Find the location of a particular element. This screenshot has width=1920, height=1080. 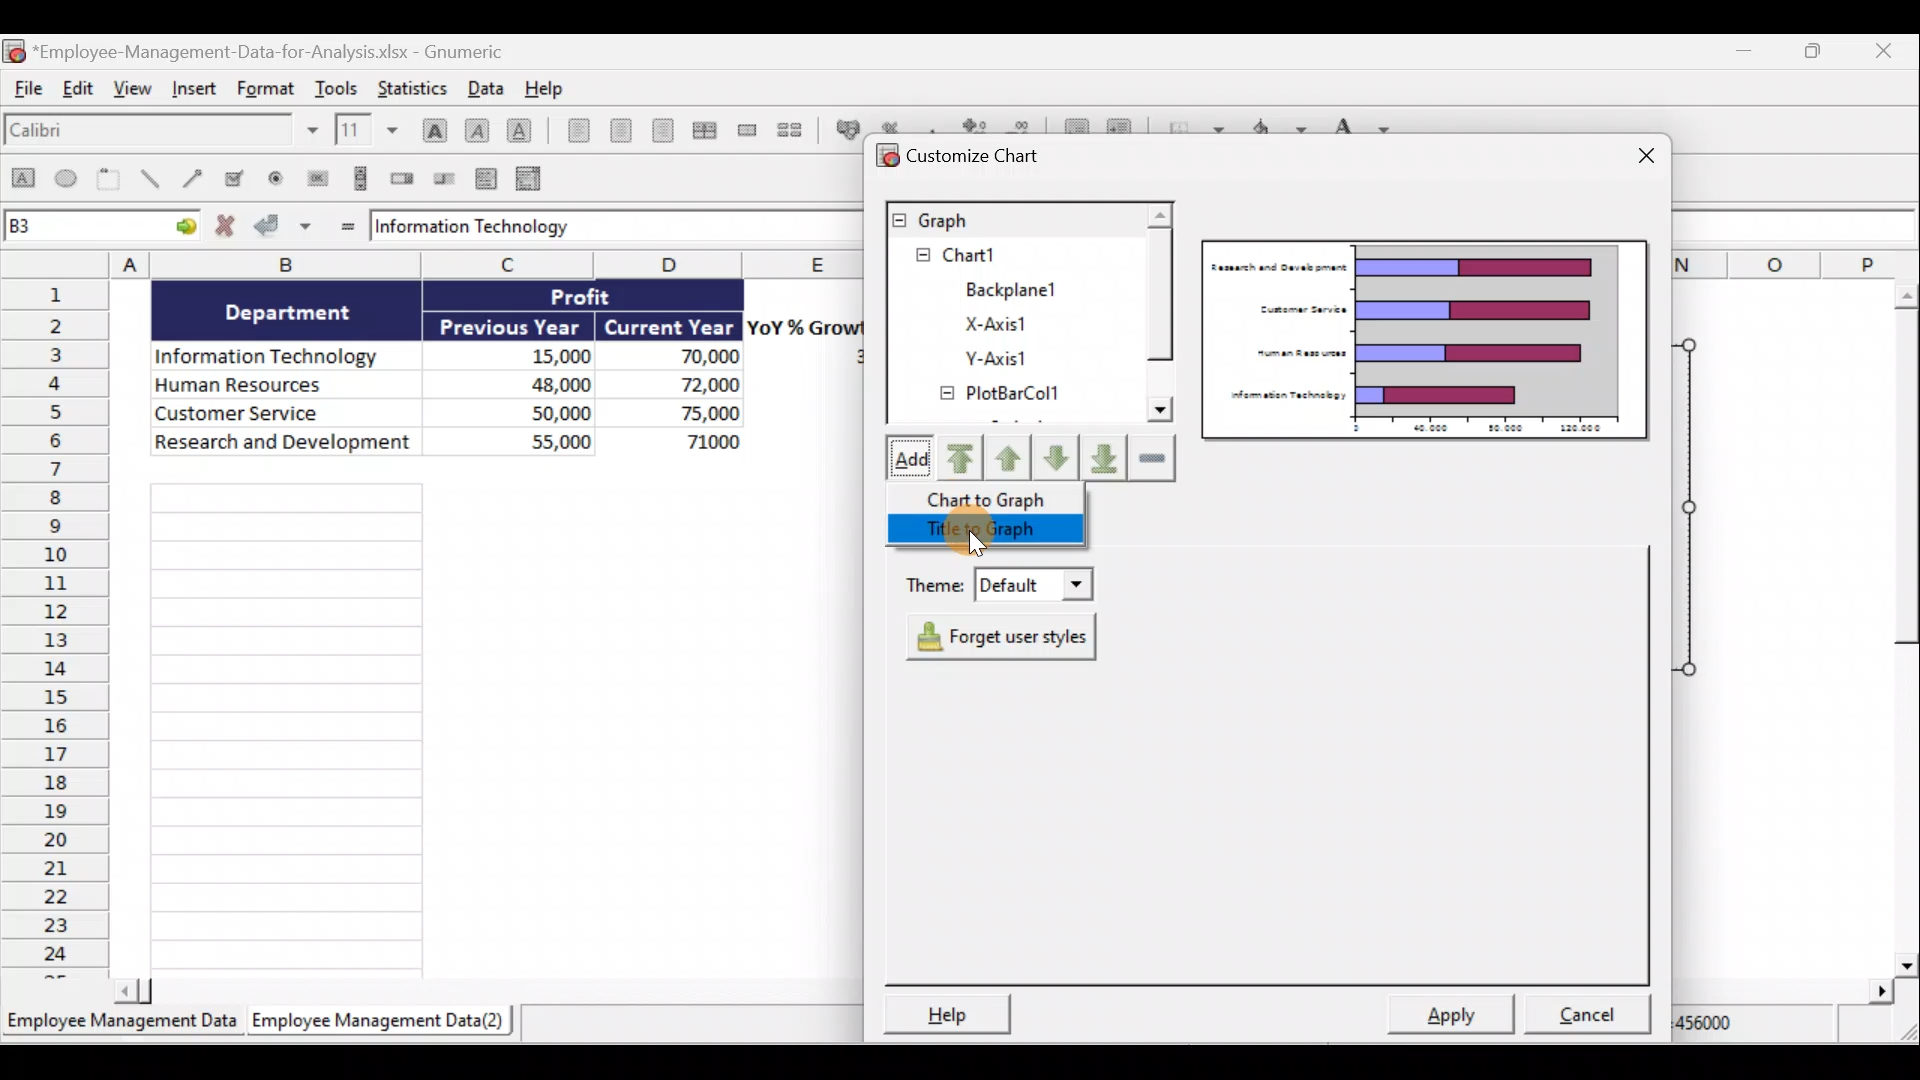

Align left is located at coordinates (578, 130).